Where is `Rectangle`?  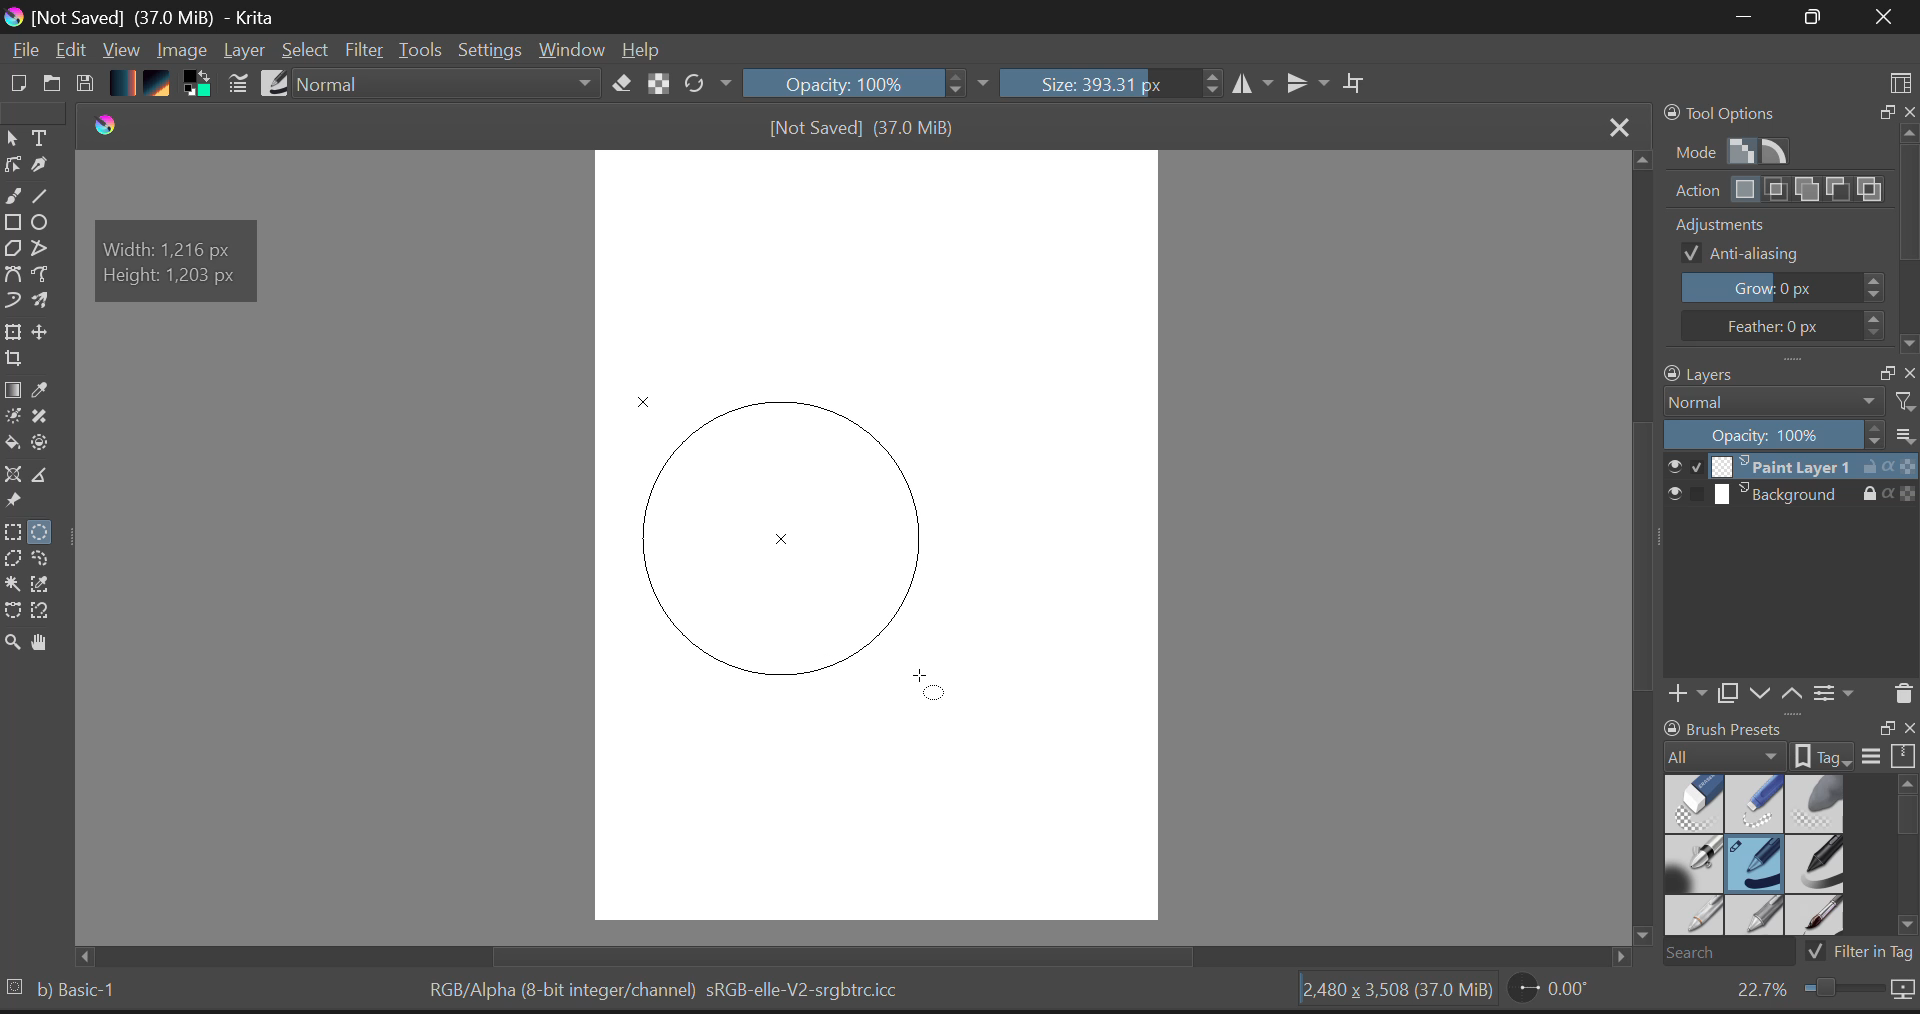 Rectangle is located at coordinates (16, 226).